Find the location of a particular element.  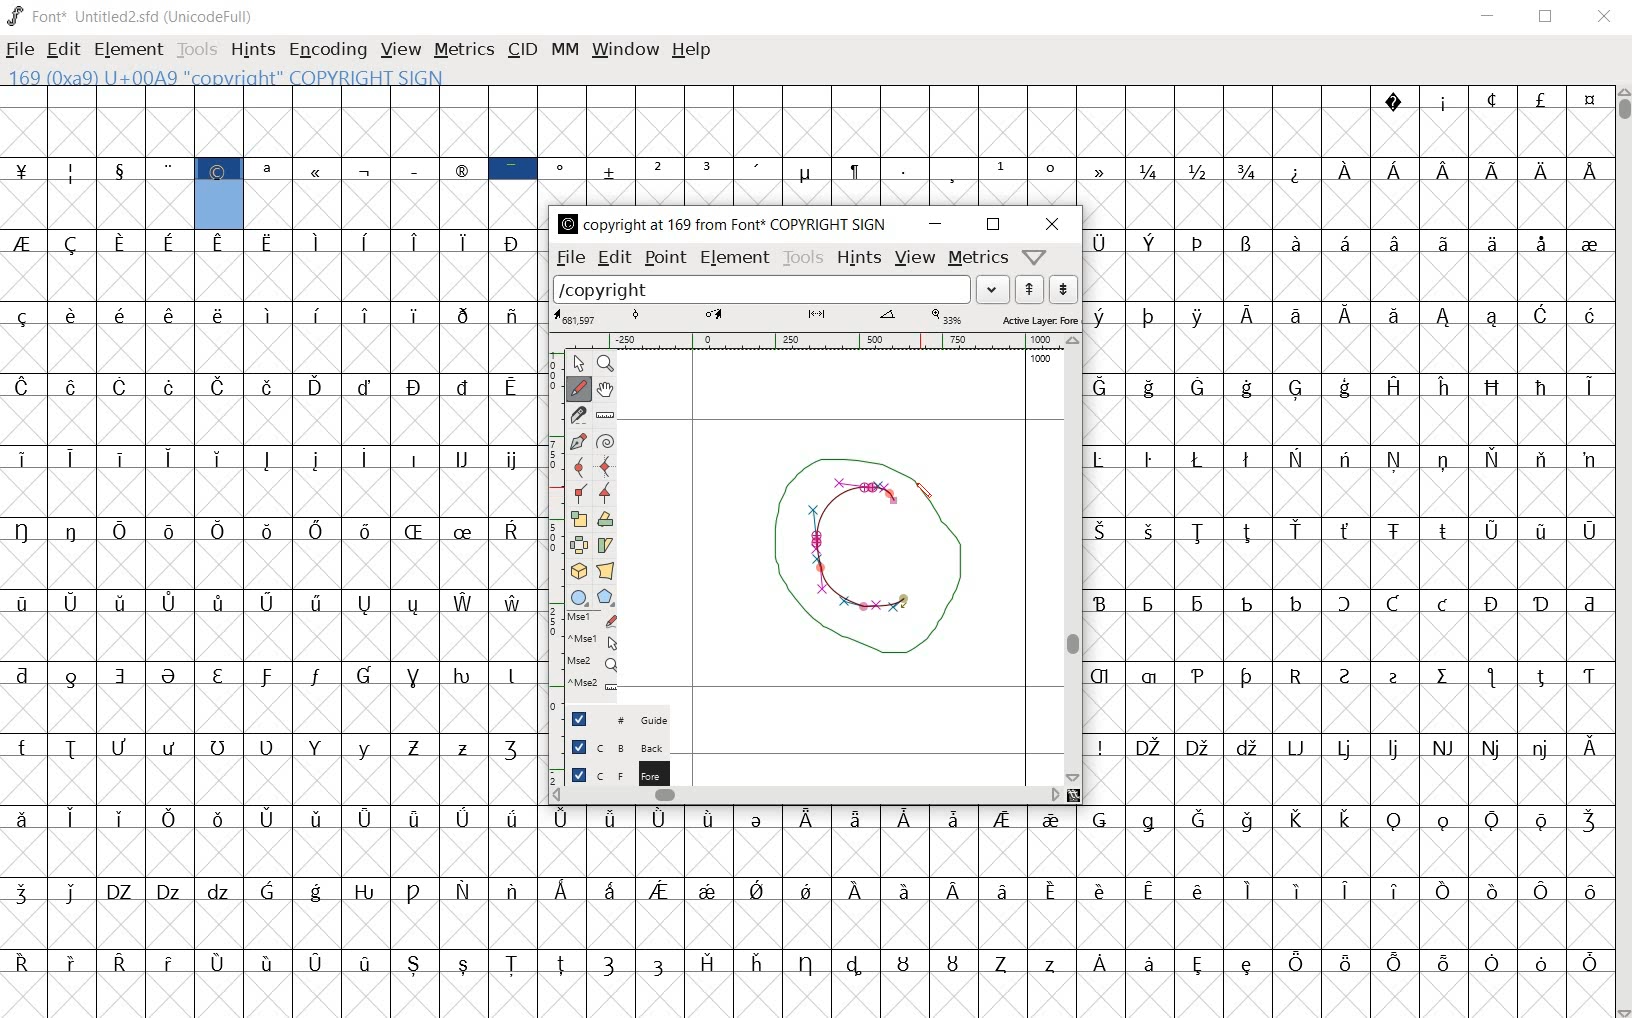

background layer is located at coordinates (609, 747).